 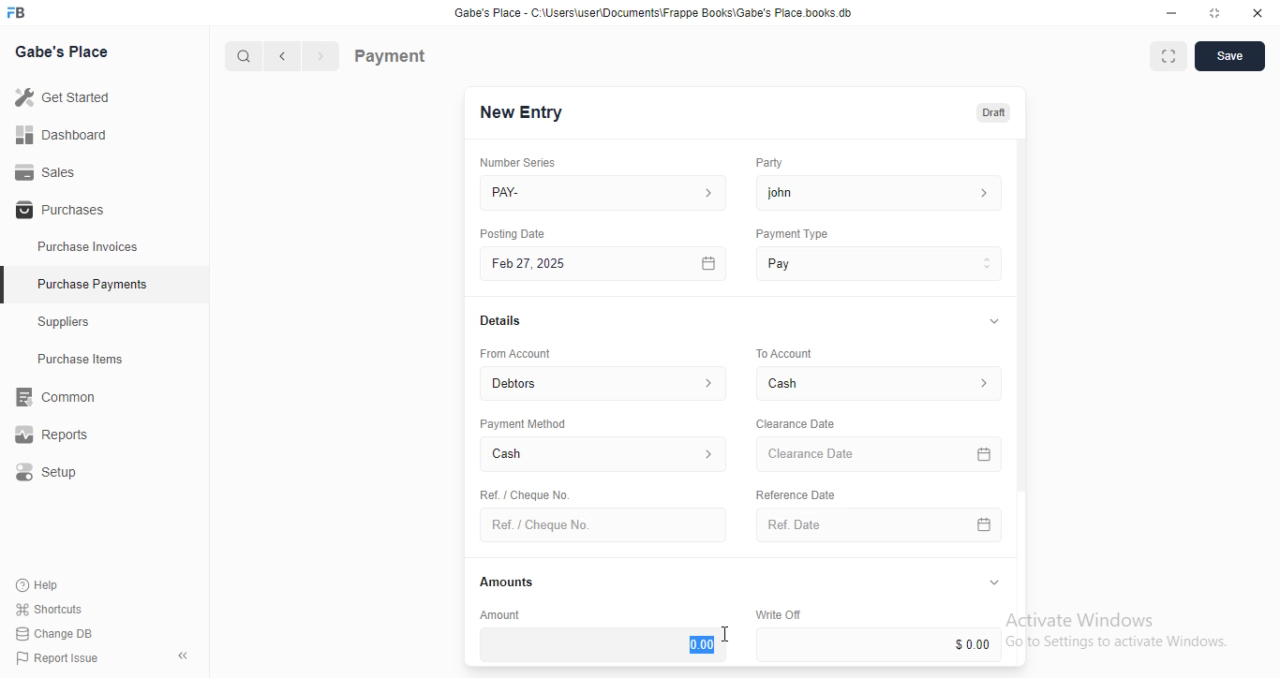 What do you see at coordinates (1229, 56) in the screenshot?
I see `Save` at bounding box center [1229, 56].